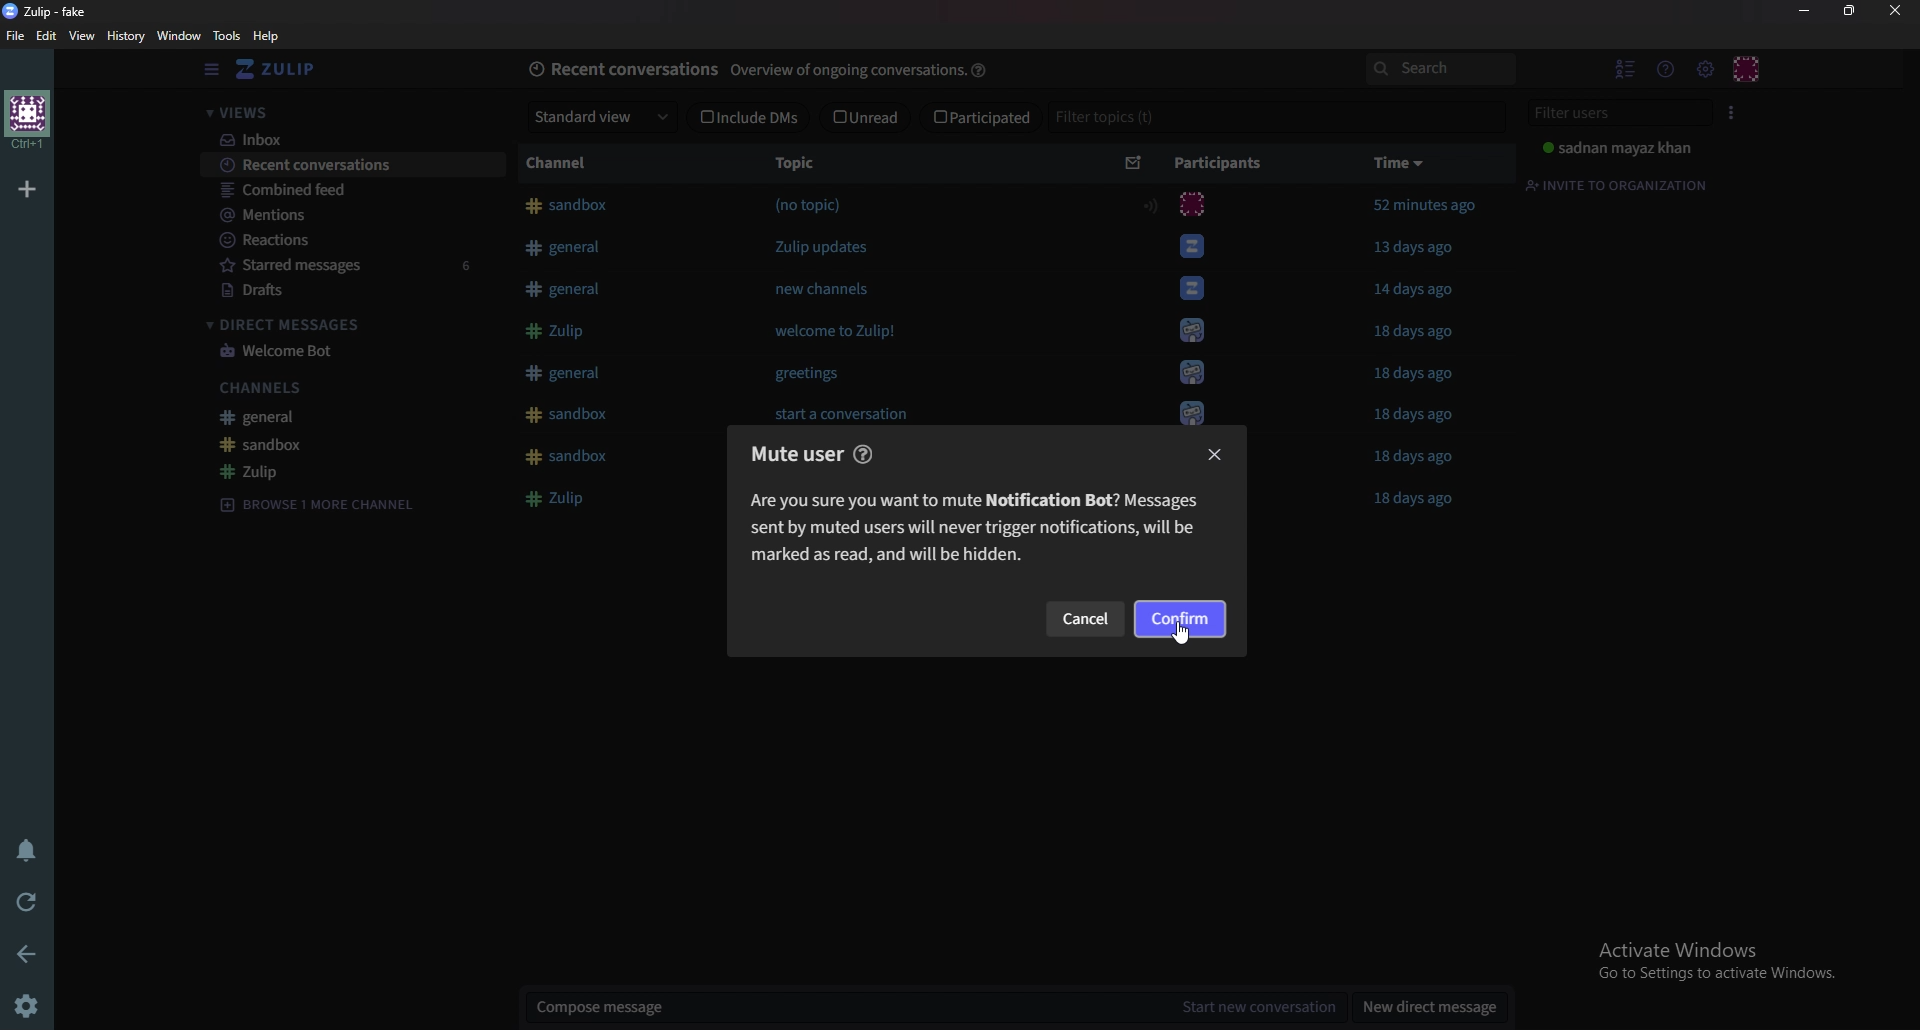 The image size is (1920, 1030). I want to click on Topic, so click(799, 161).